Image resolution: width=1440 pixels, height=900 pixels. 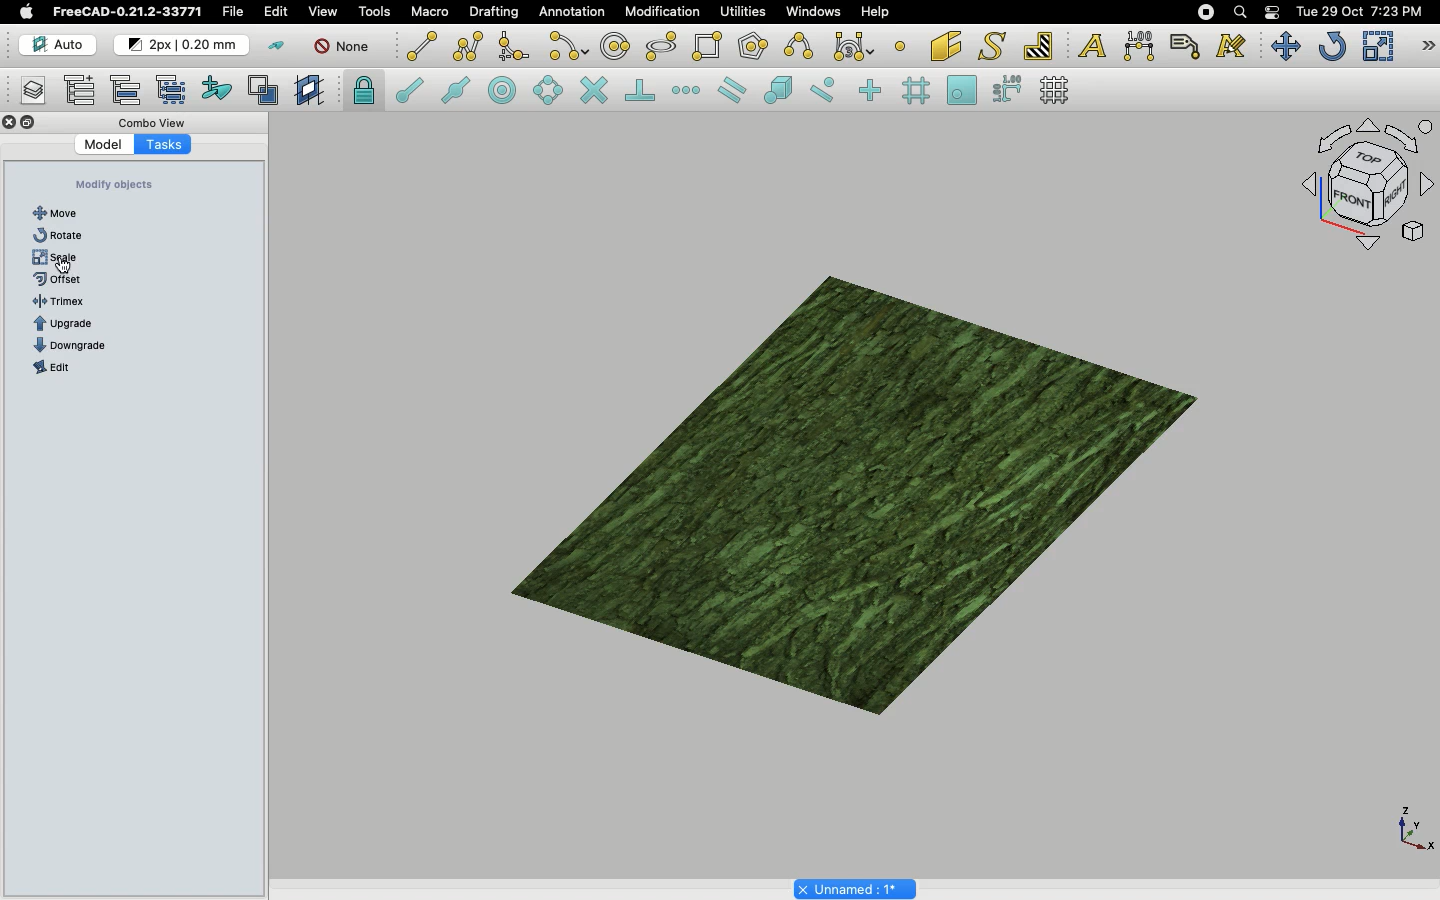 What do you see at coordinates (126, 12) in the screenshot?
I see `FreeCAD` at bounding box center [126, 12].